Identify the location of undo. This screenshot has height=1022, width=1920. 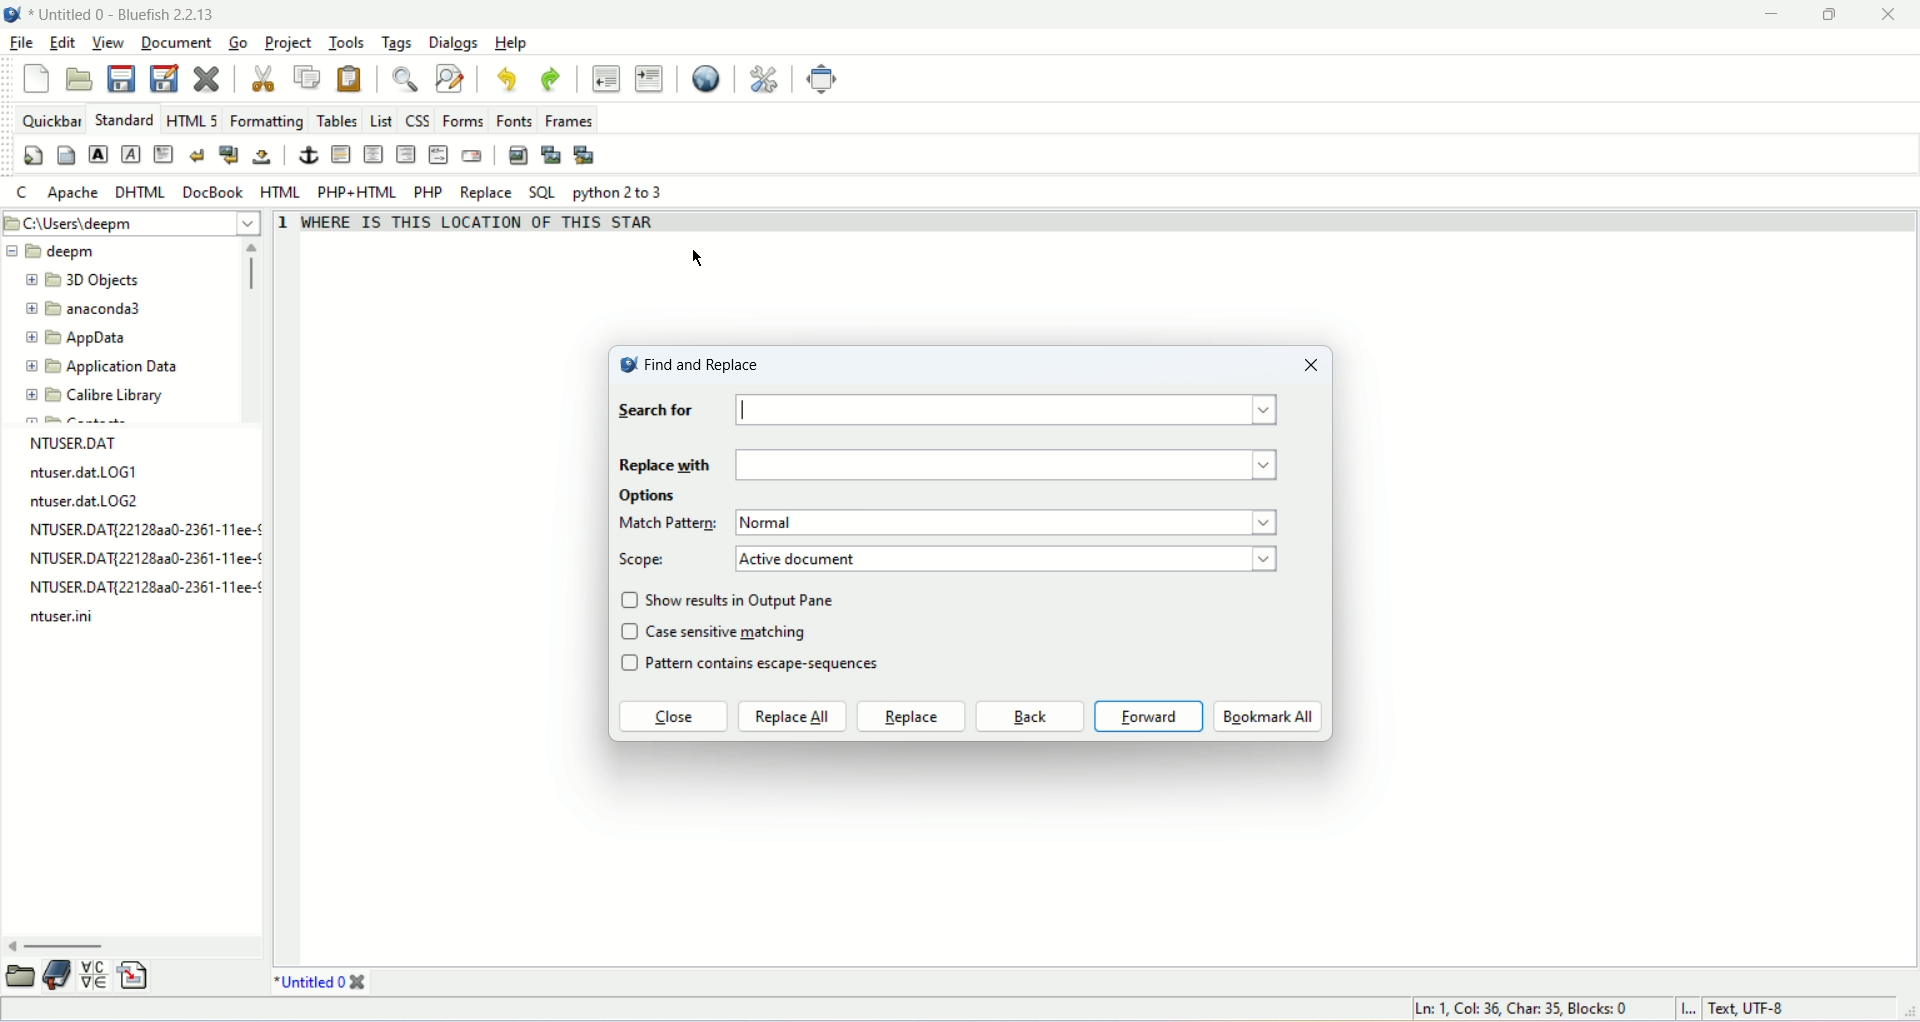
(505, 79).